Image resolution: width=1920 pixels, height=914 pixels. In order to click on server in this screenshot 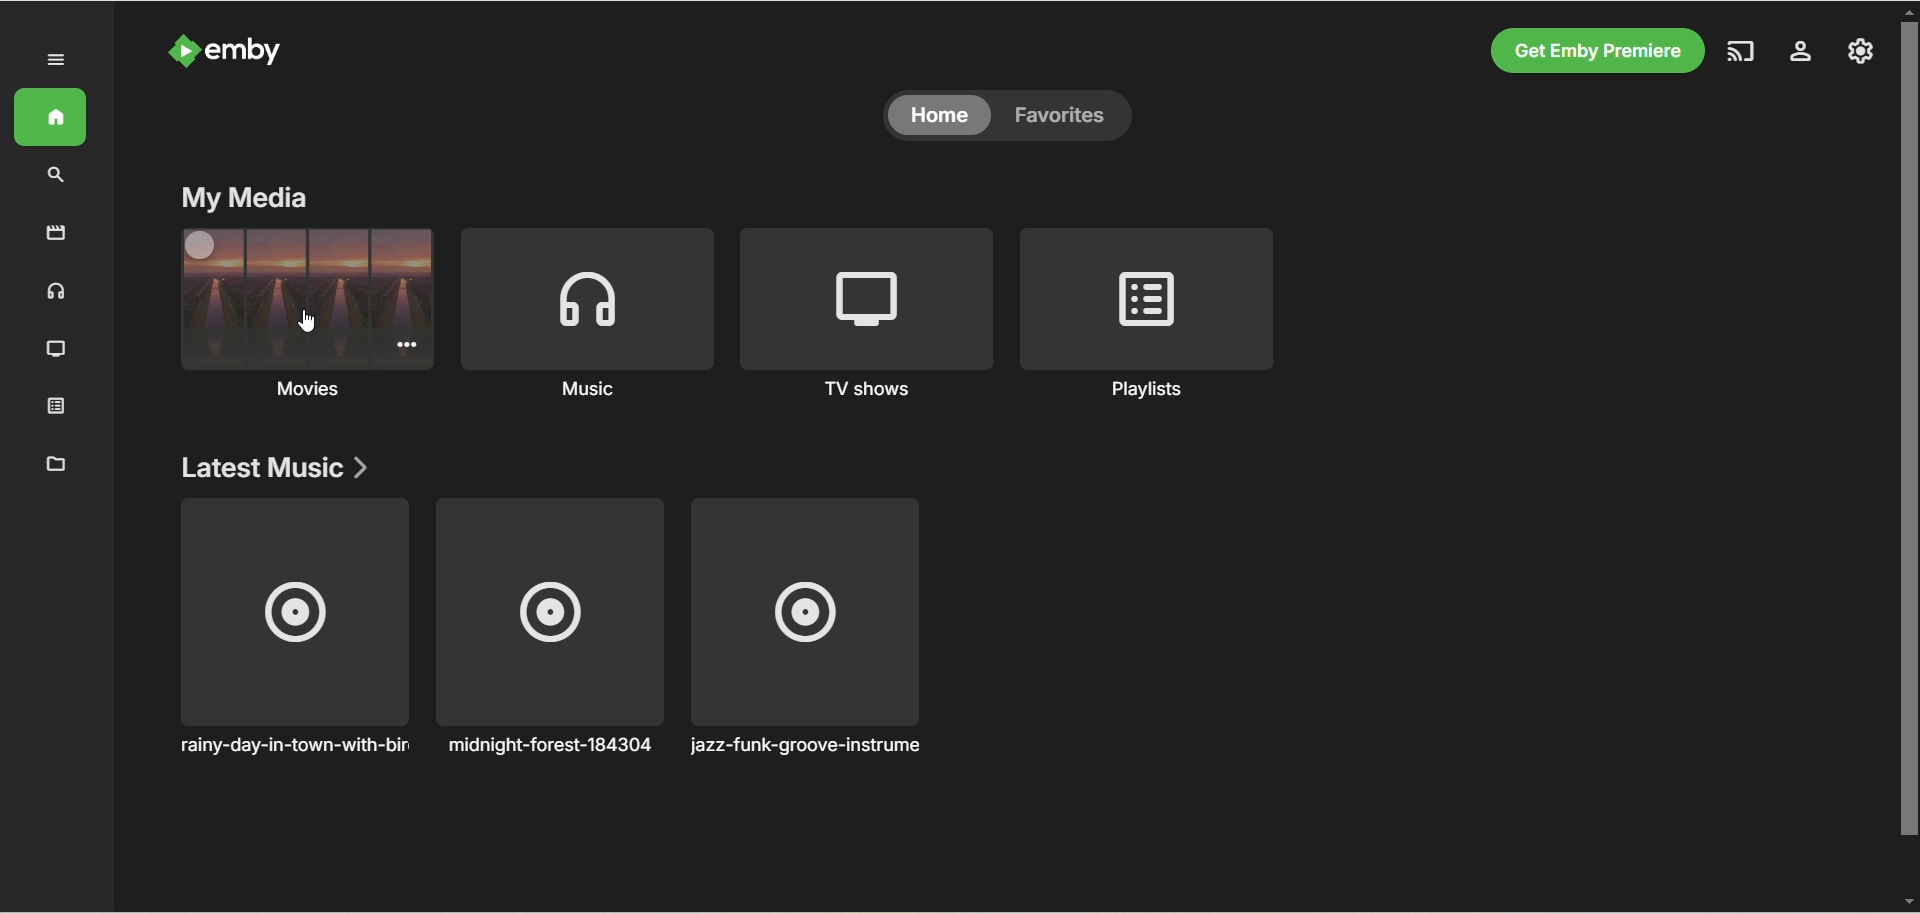, I will do `click(1801, 54)`.